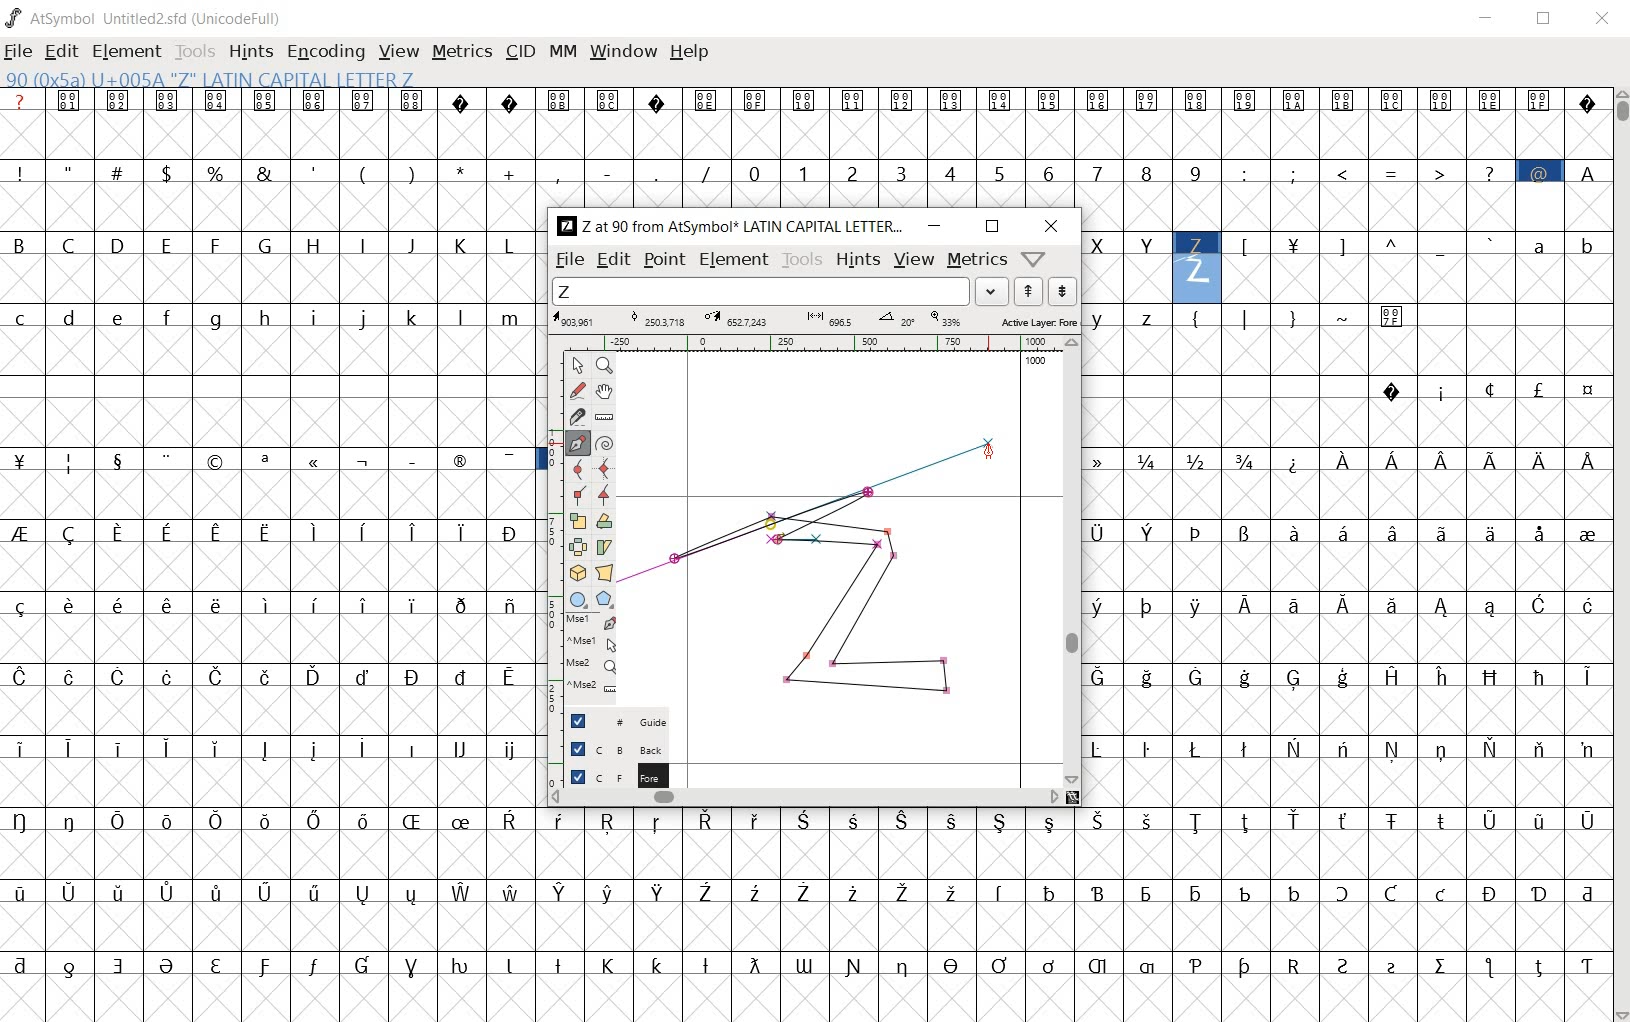 The height and width of the screenshot is (1022, 1630). I want to click on scrollbar, so click(1070, 561).